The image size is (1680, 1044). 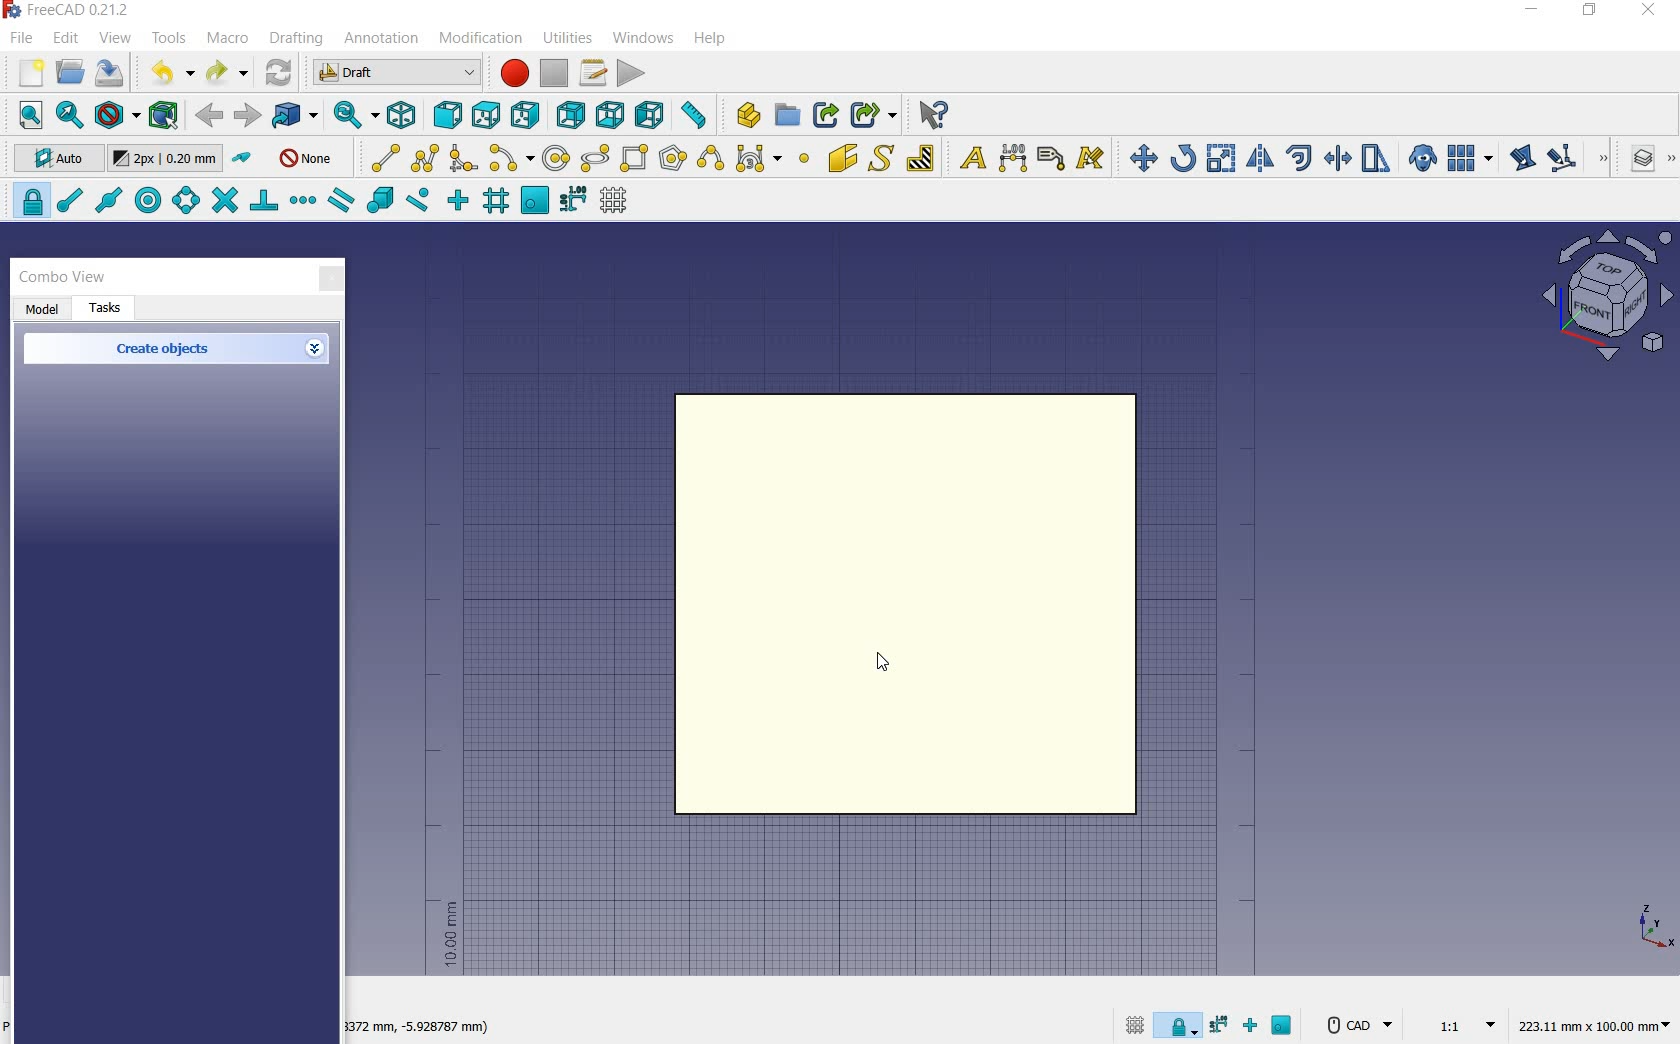 I want to click on isometric, so click(x=403, y=118).